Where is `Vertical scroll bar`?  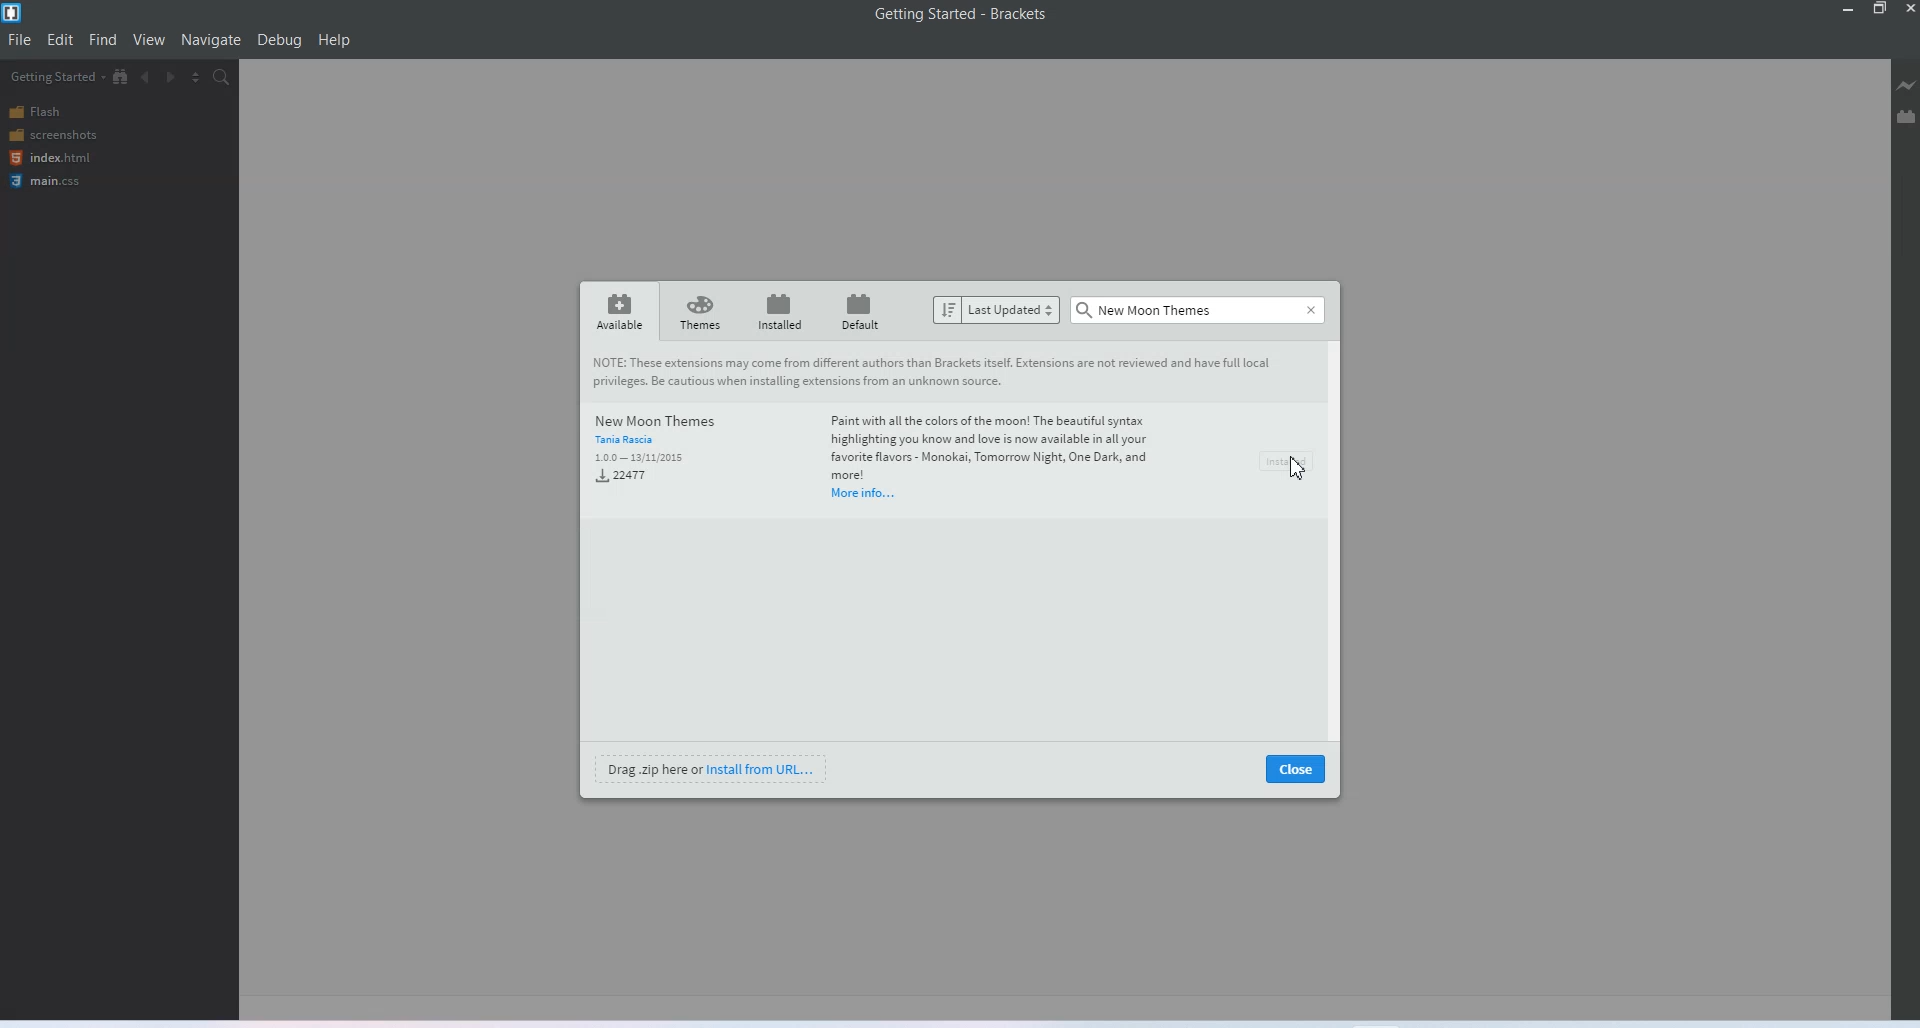
Vertical scroll bar is located at coordinates (1337, 537).